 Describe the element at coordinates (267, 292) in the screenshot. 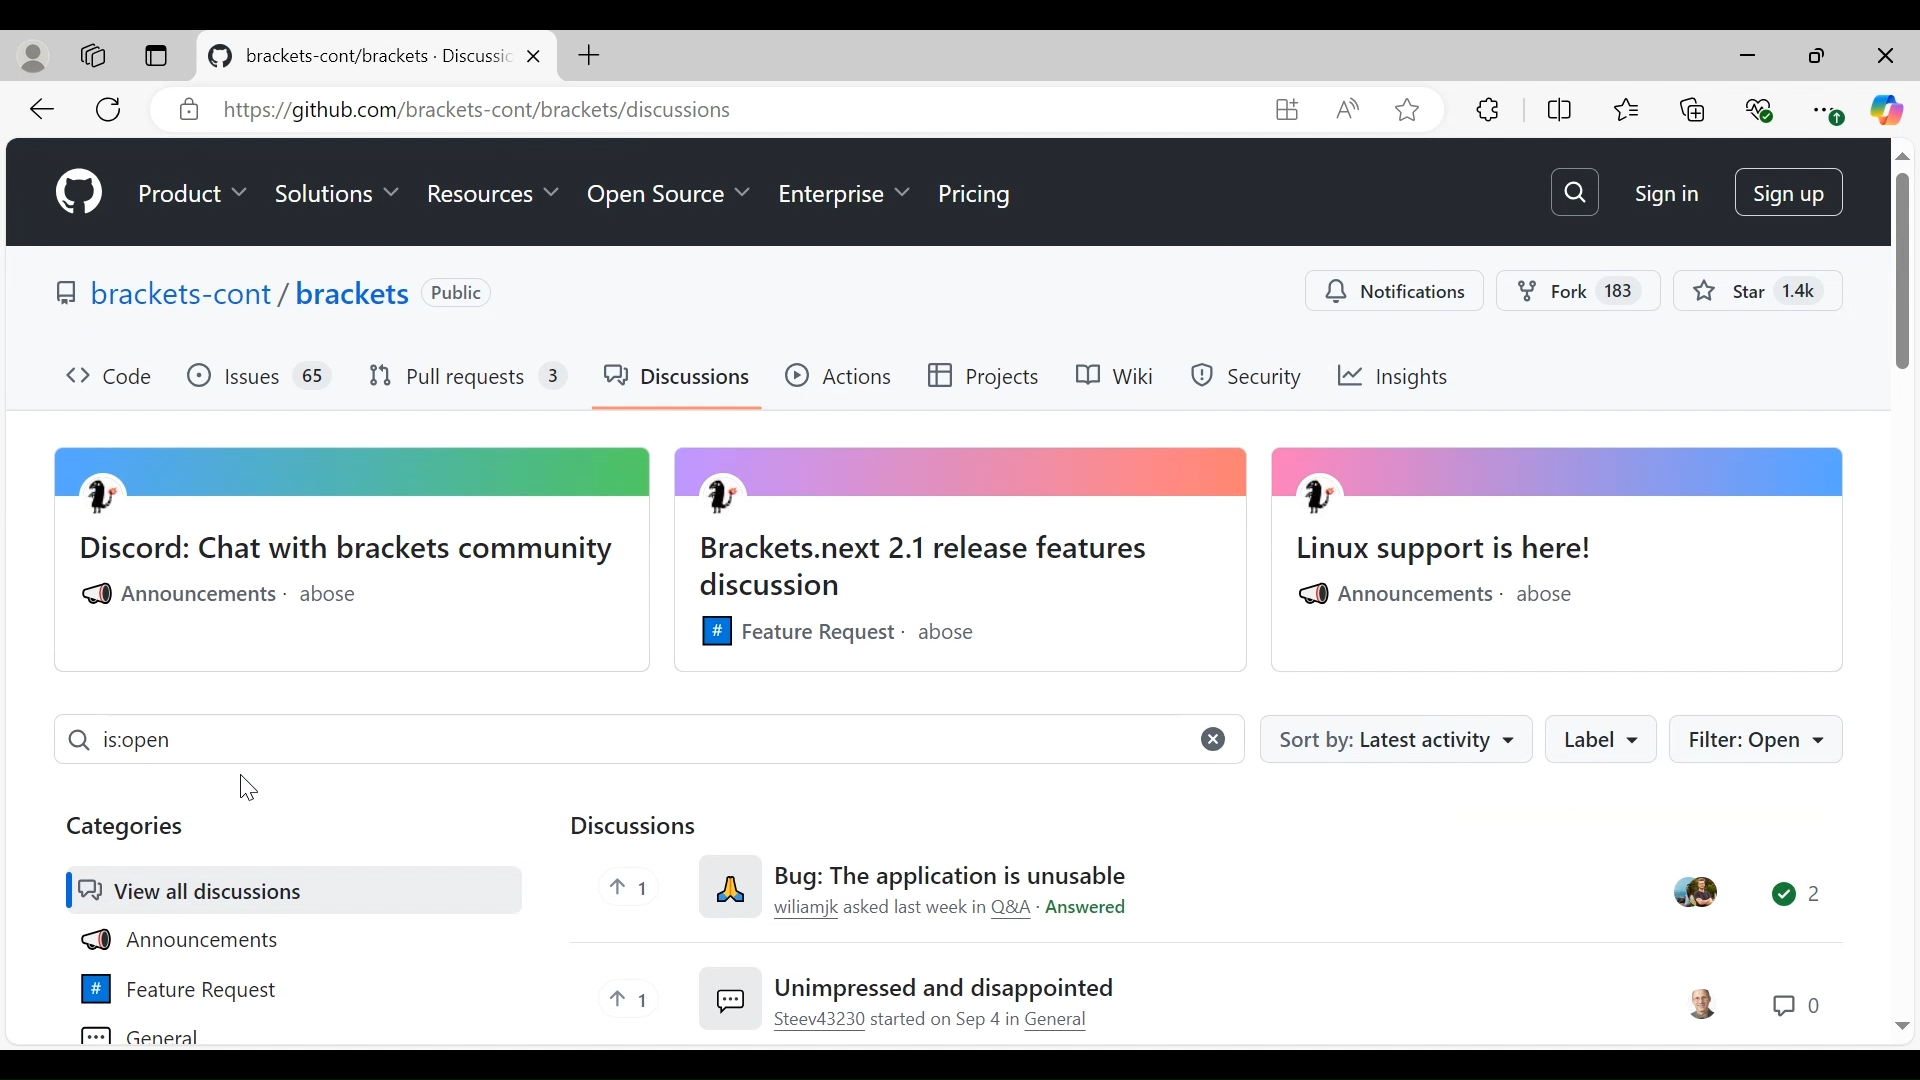

I see `Brackets Public Interface` at that location.